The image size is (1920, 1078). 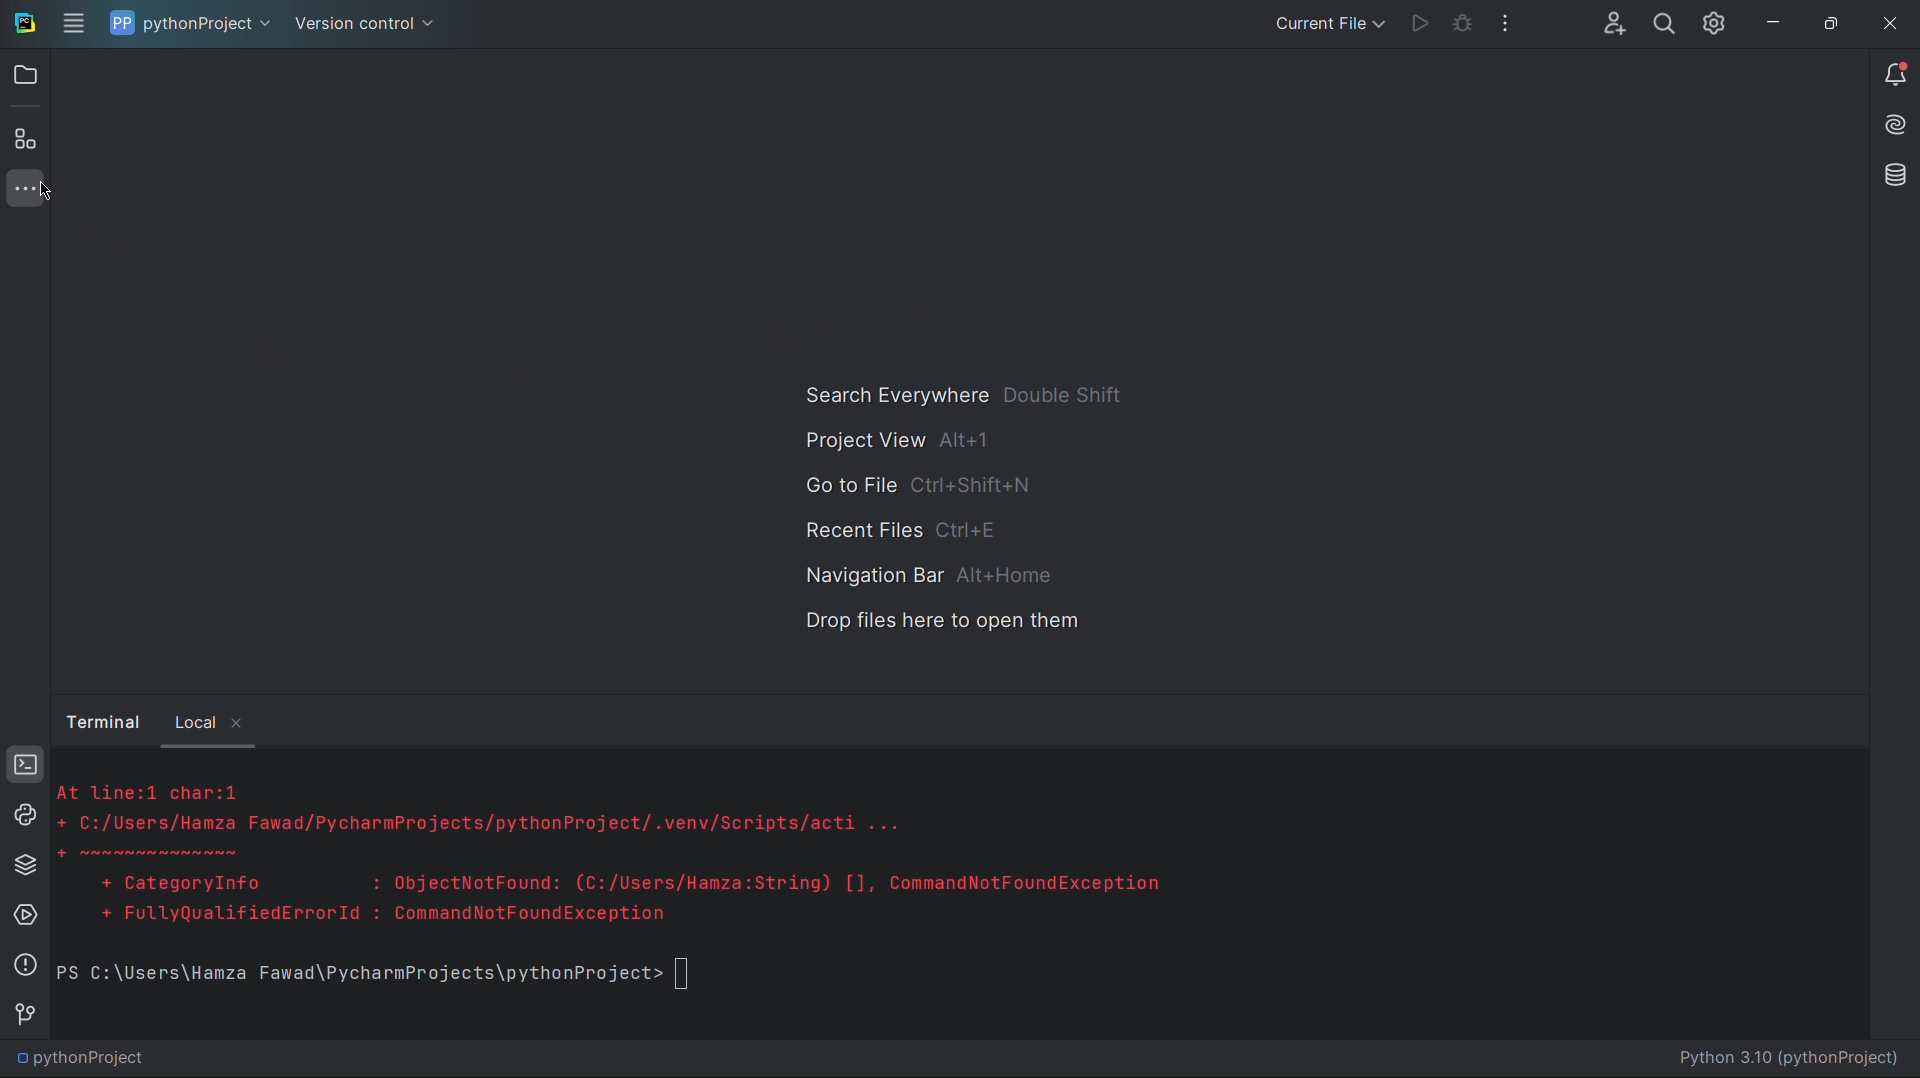 I want to click on Go to File ctrl+shift+n, so click(x=920, y=486).